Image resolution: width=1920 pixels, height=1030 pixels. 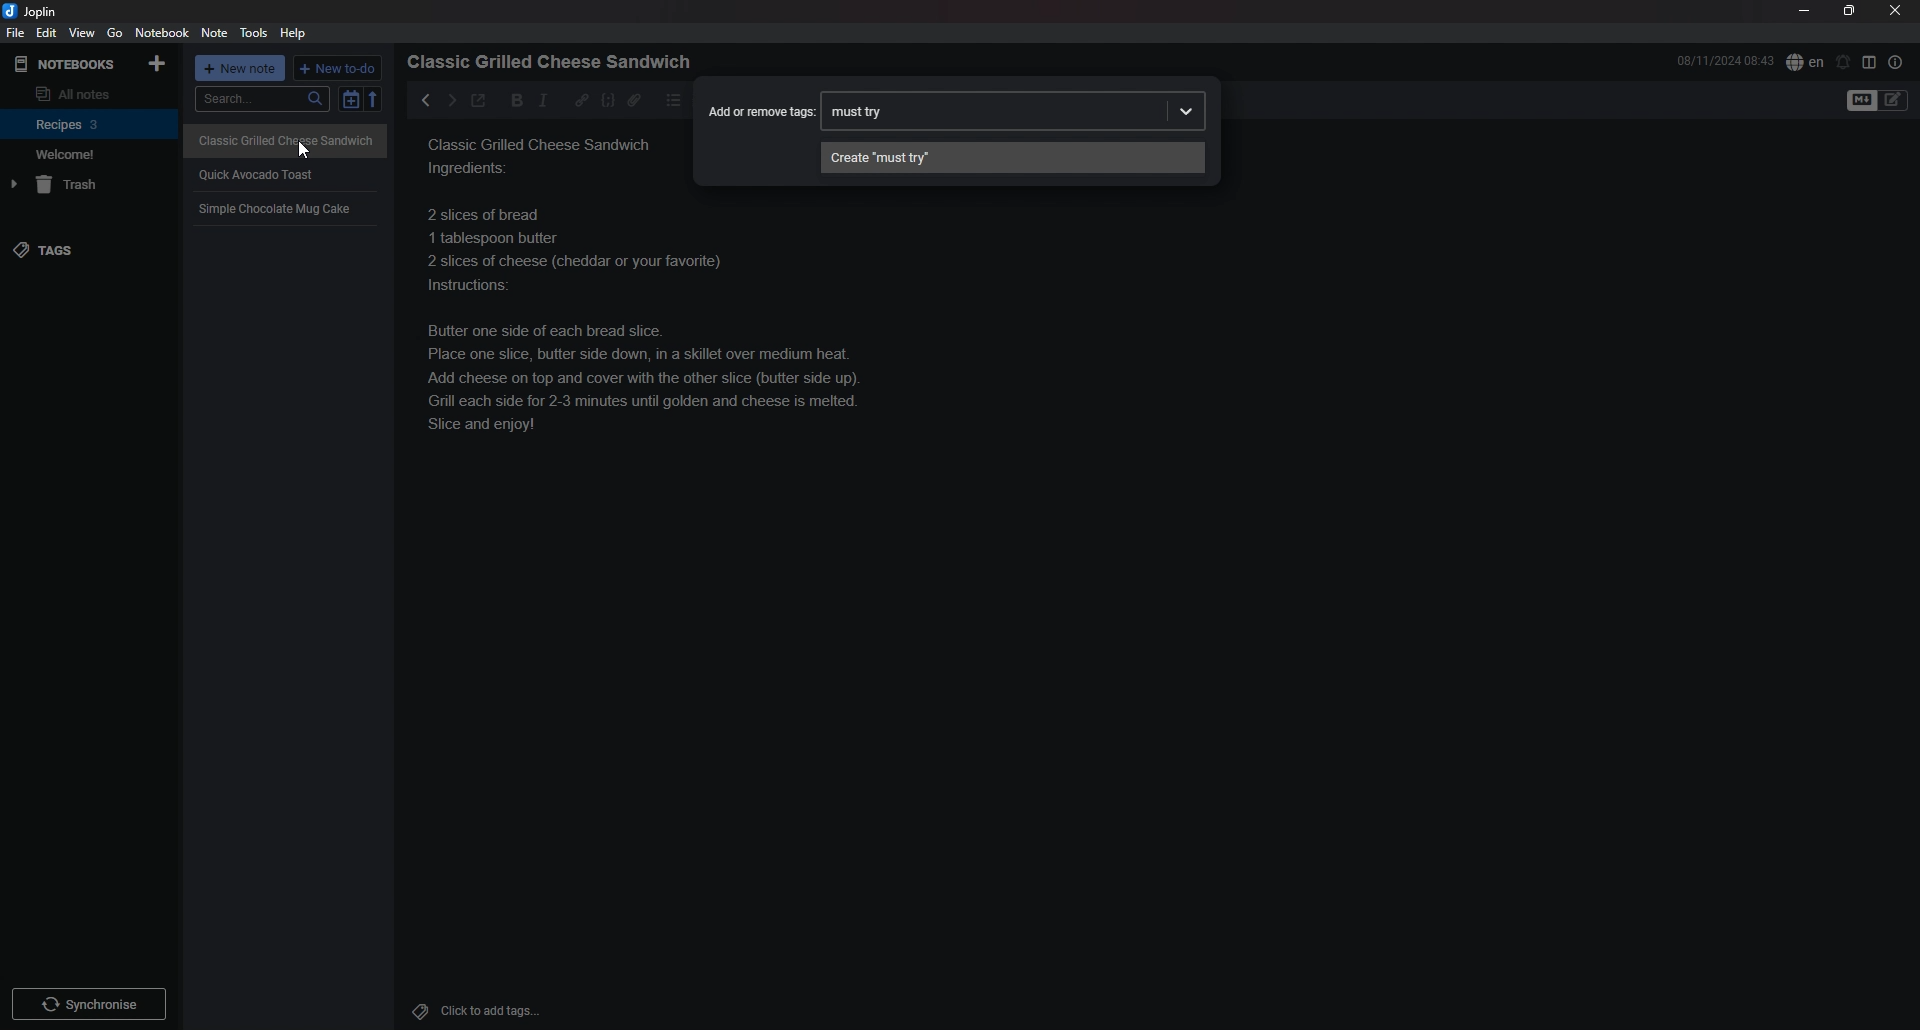 I want to click on heading, so click(x=555, y=62).